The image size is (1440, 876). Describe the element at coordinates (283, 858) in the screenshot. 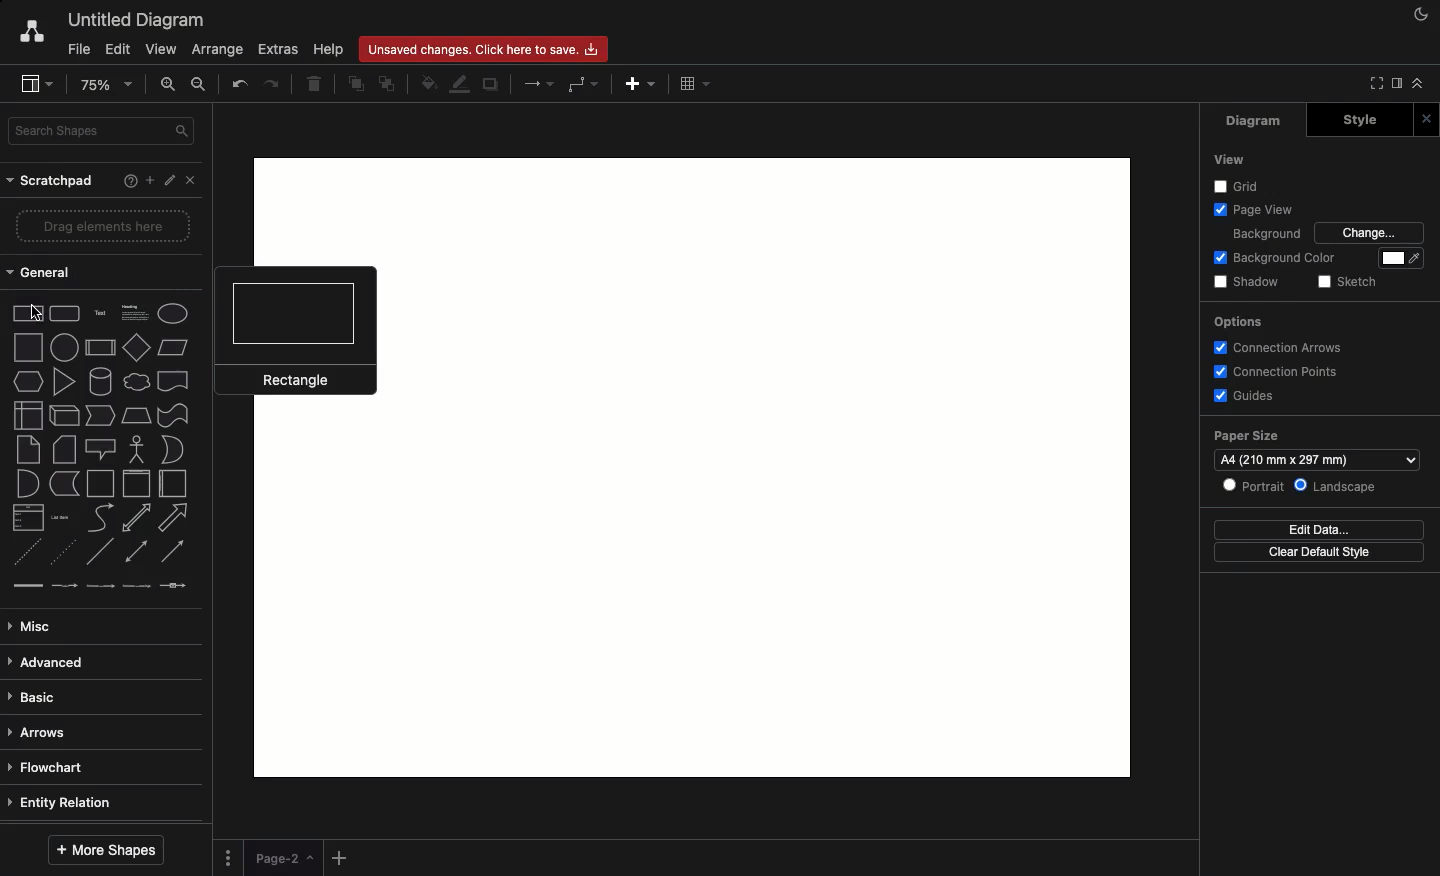

I see `Page` at that location.